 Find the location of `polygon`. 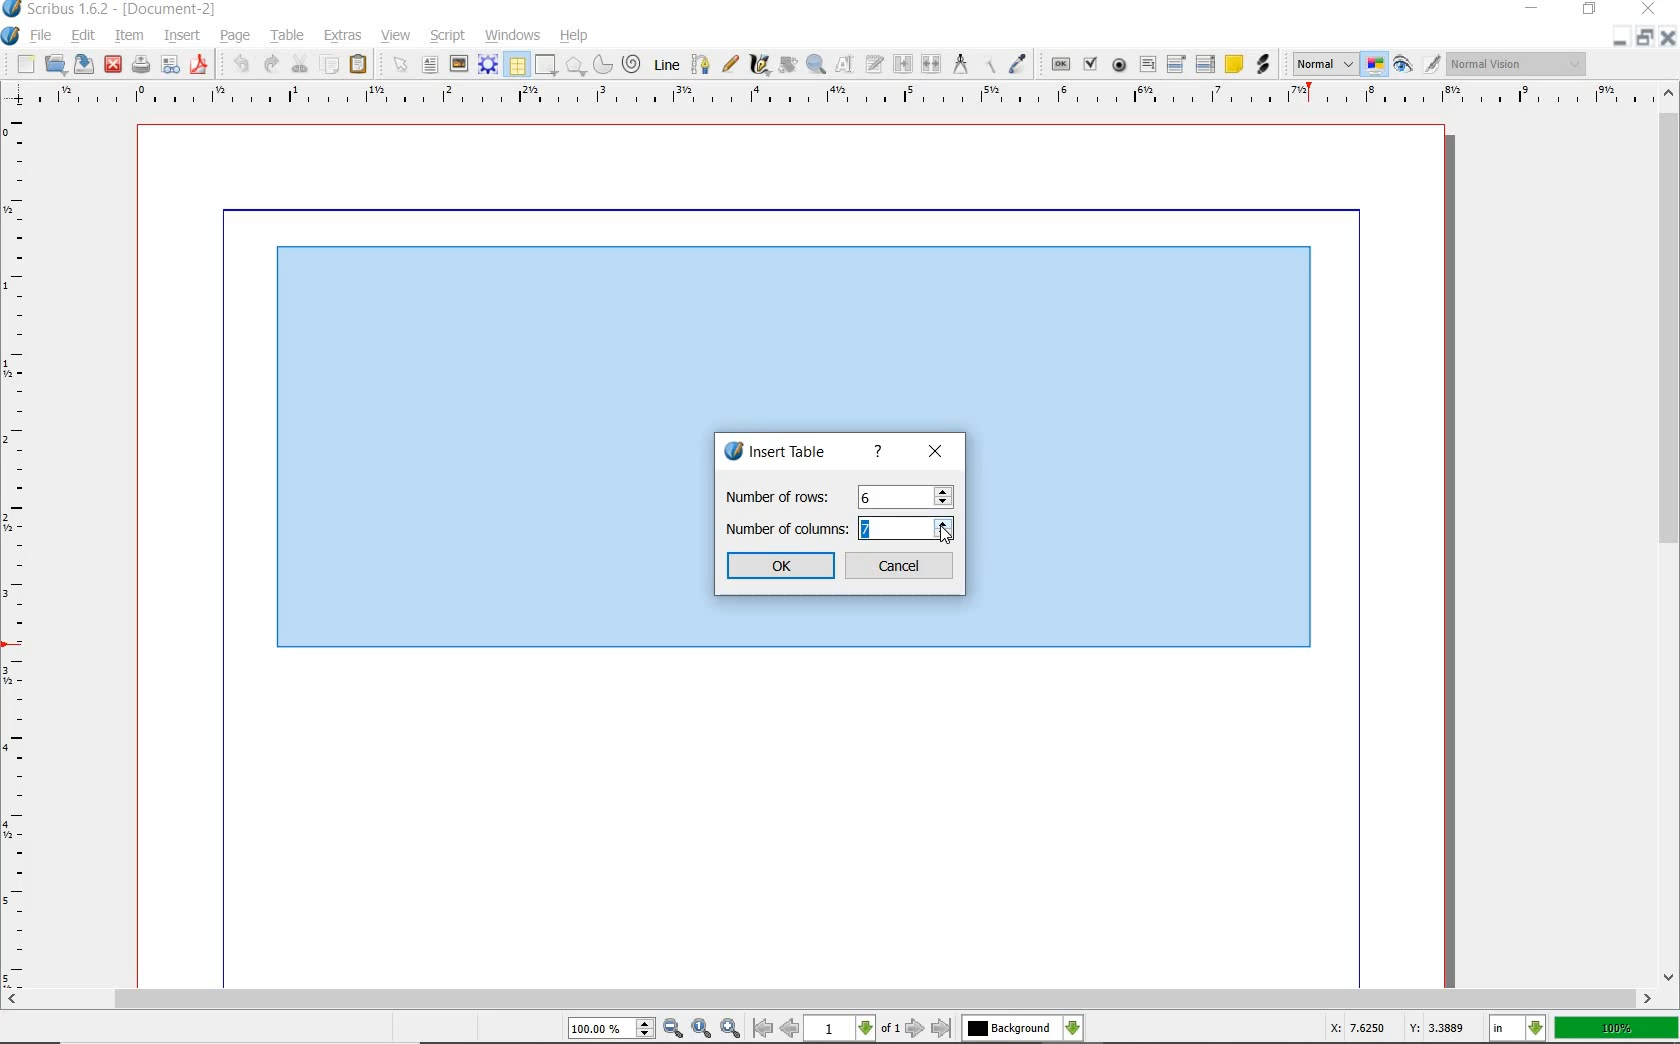

polygon is located at coordinates (575, 66).